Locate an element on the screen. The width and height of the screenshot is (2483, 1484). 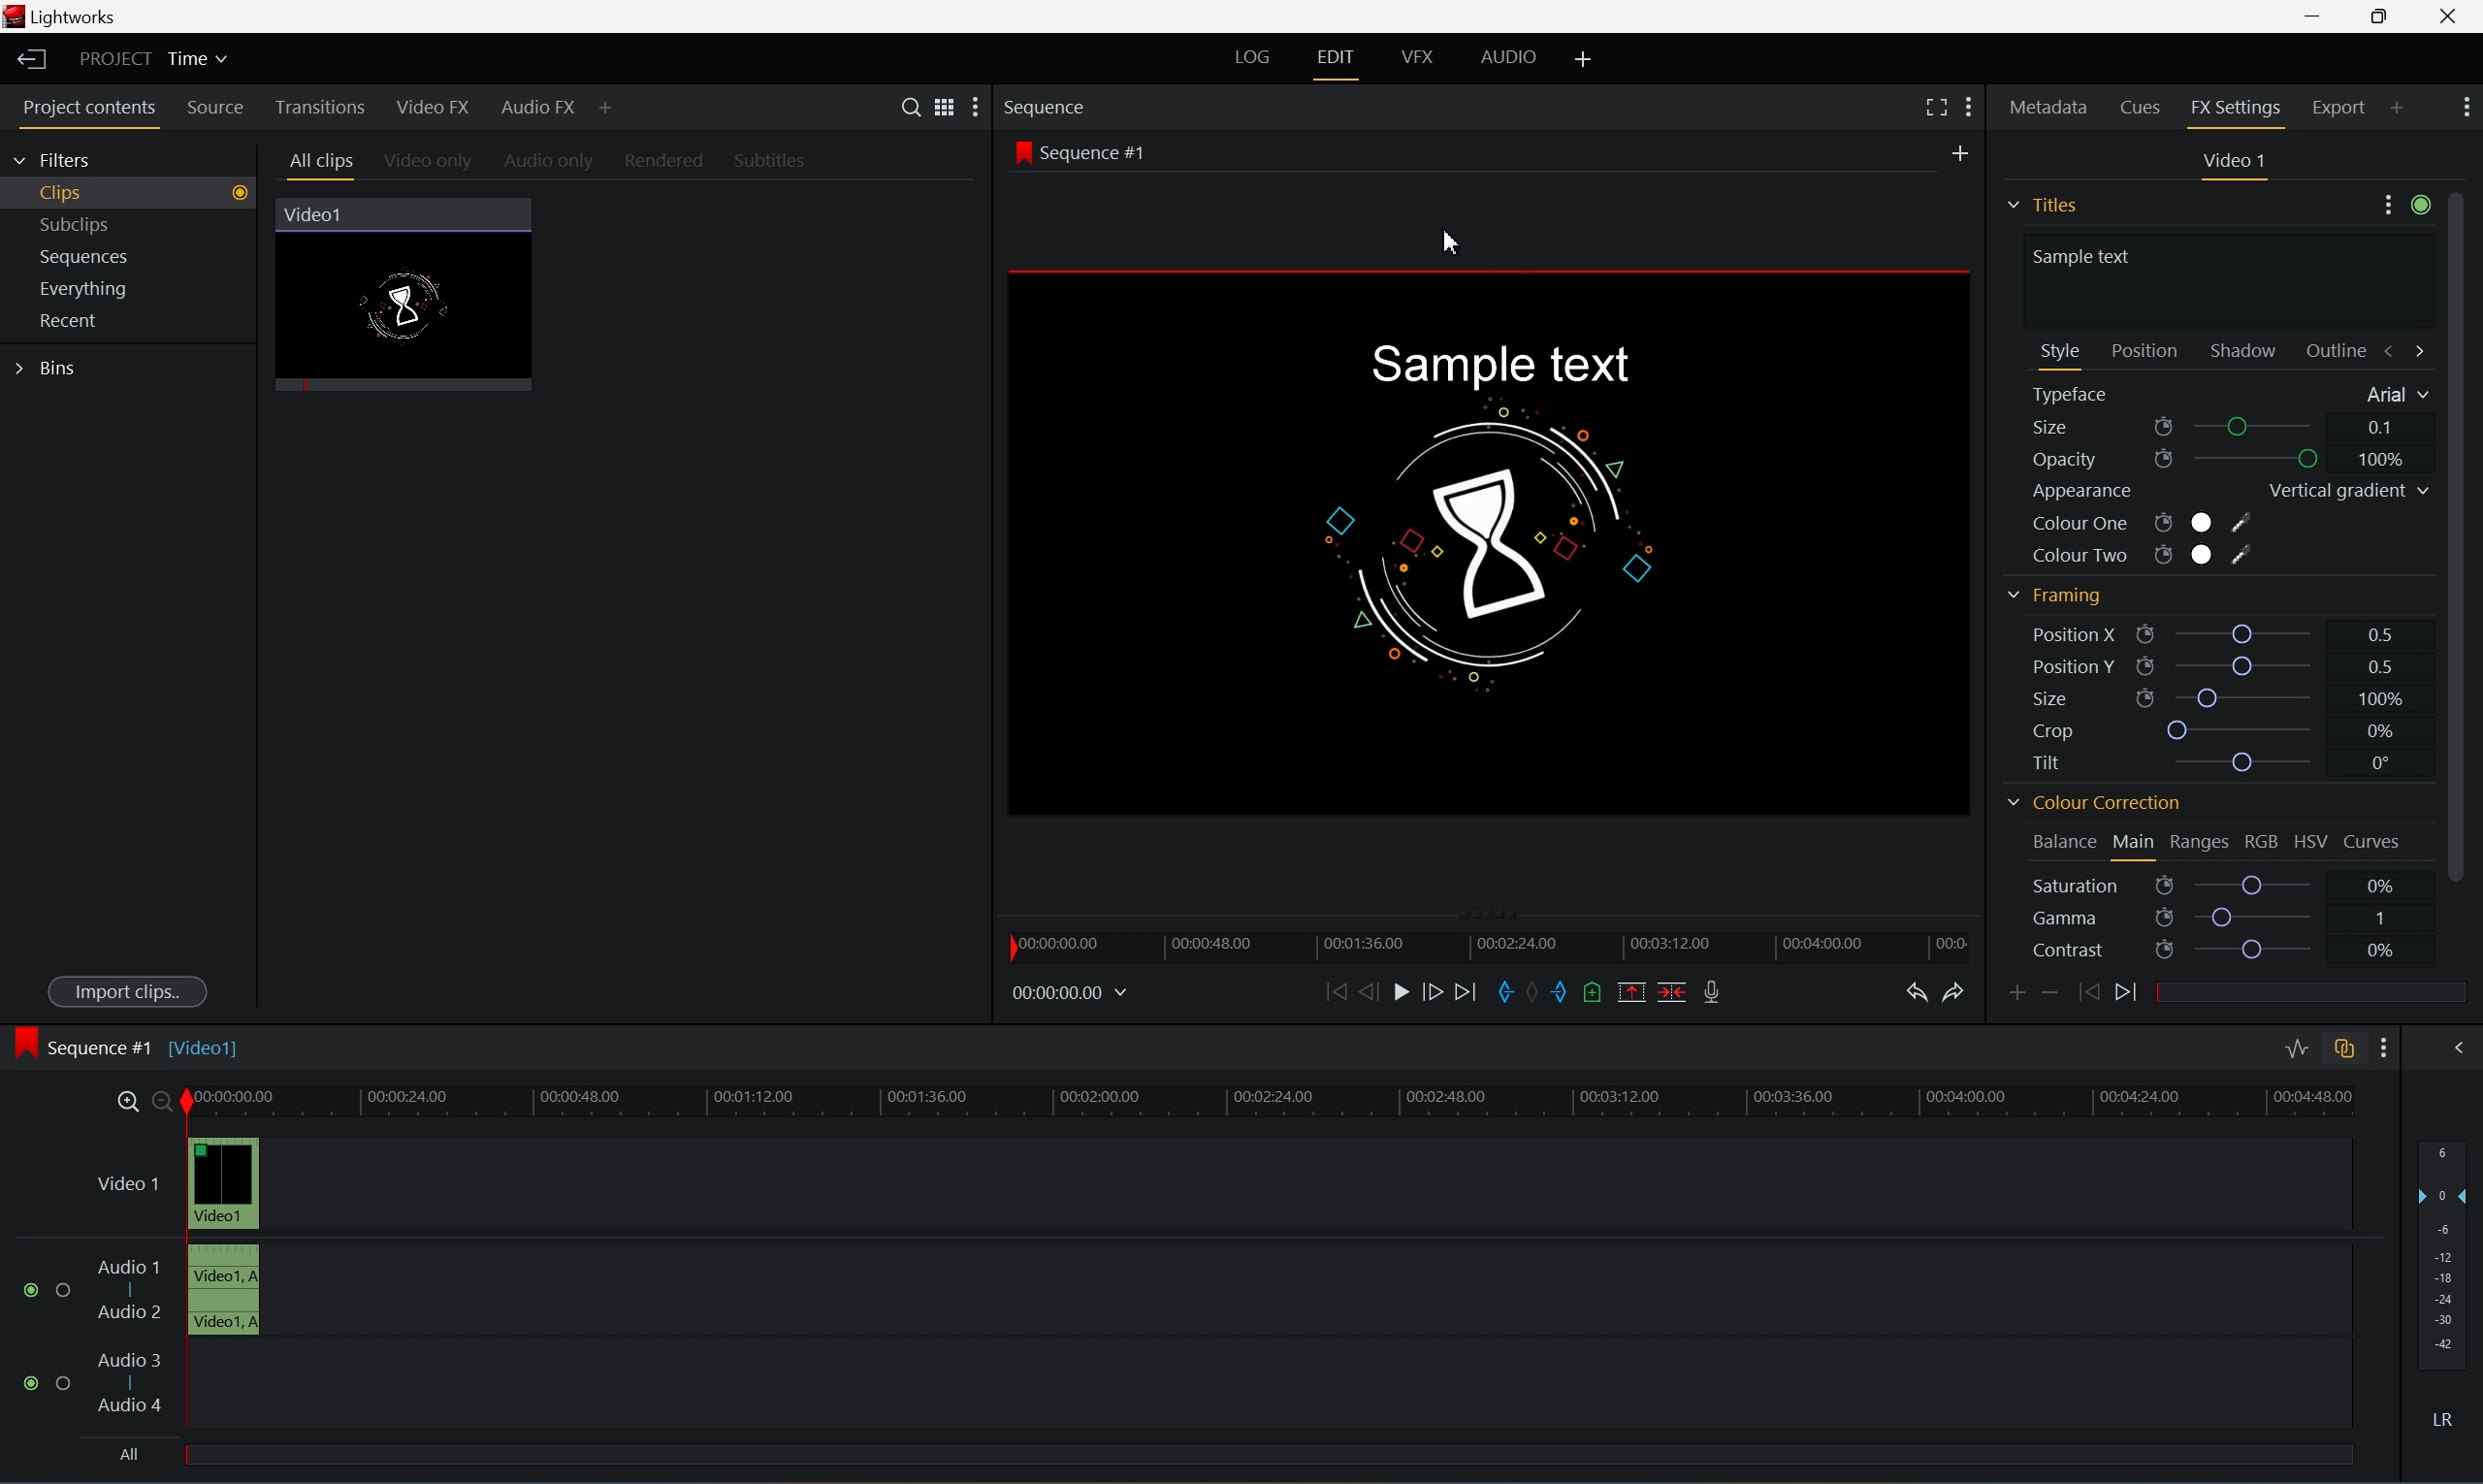
outline is located at coordinates (2342, 353).